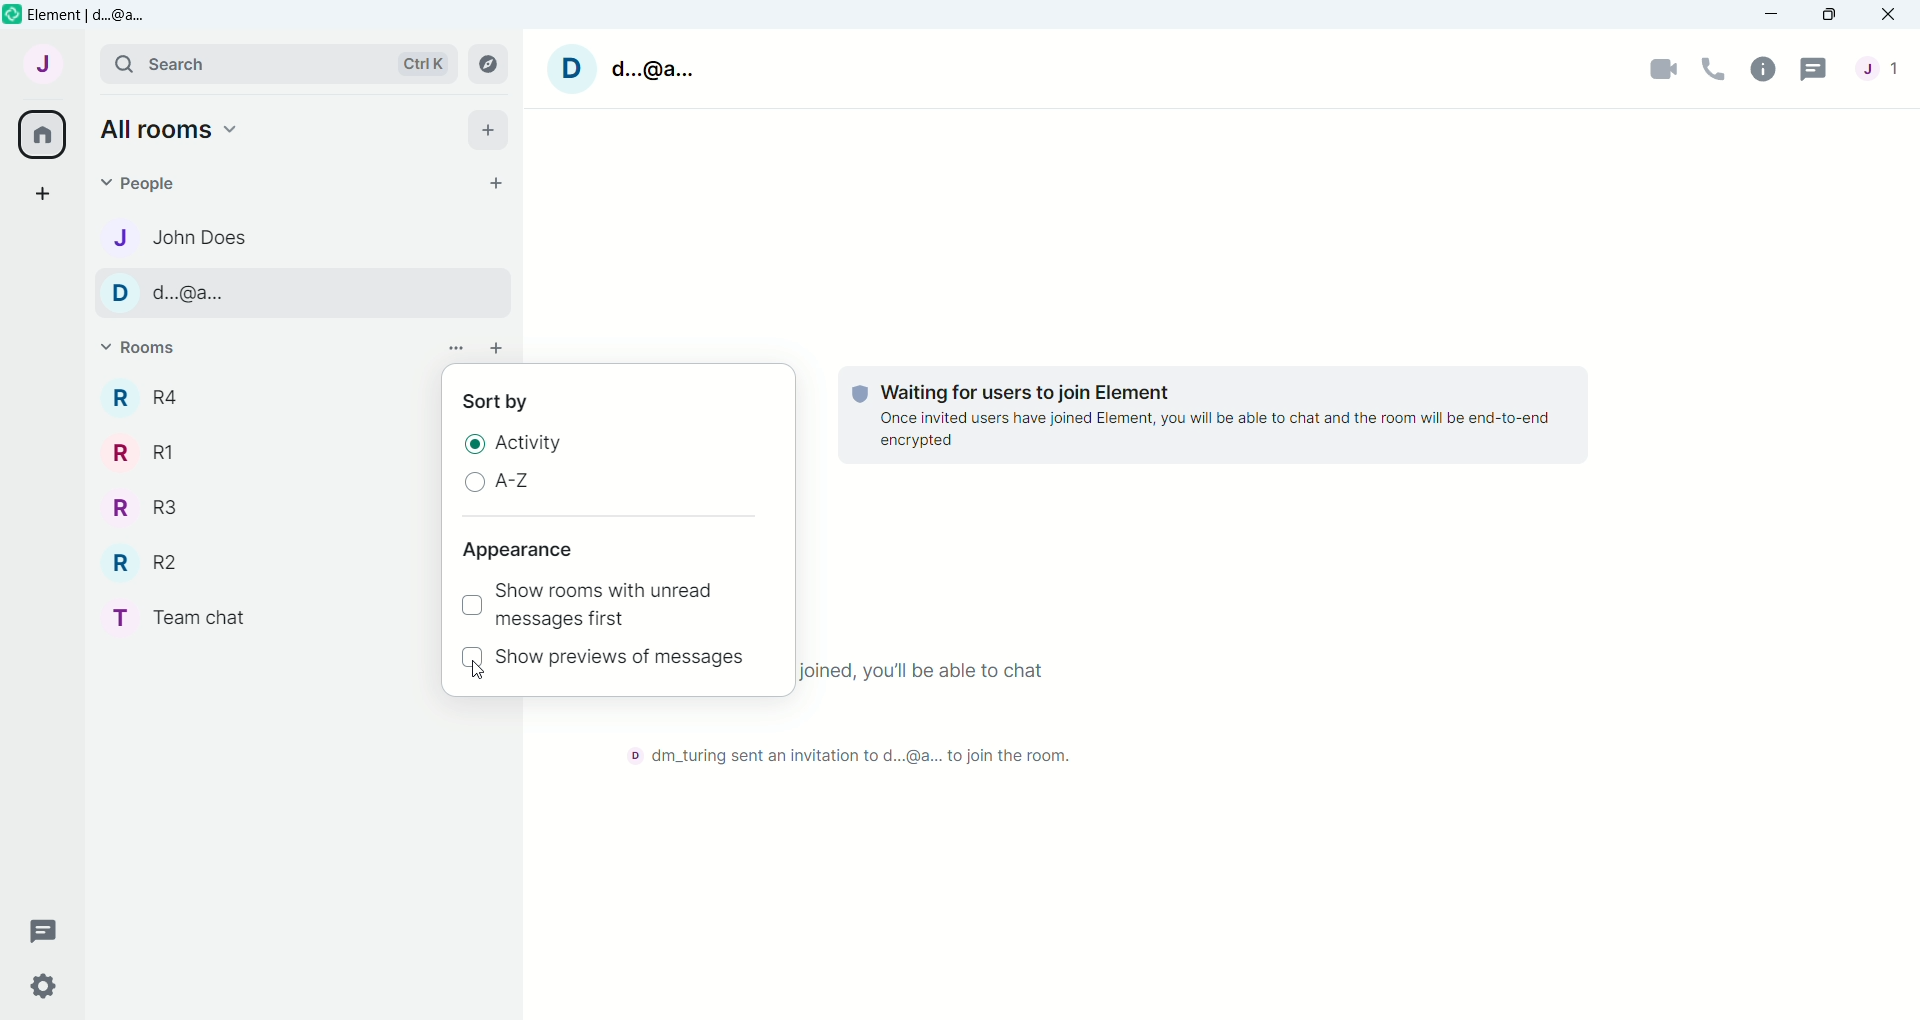 The height and width of the screenshot is (1020, 1920). Describe the element at coordinates (859, 754) in the screenshot. I see `D dm_turing sent an invitation to d...@a... to join the room.` at that location.